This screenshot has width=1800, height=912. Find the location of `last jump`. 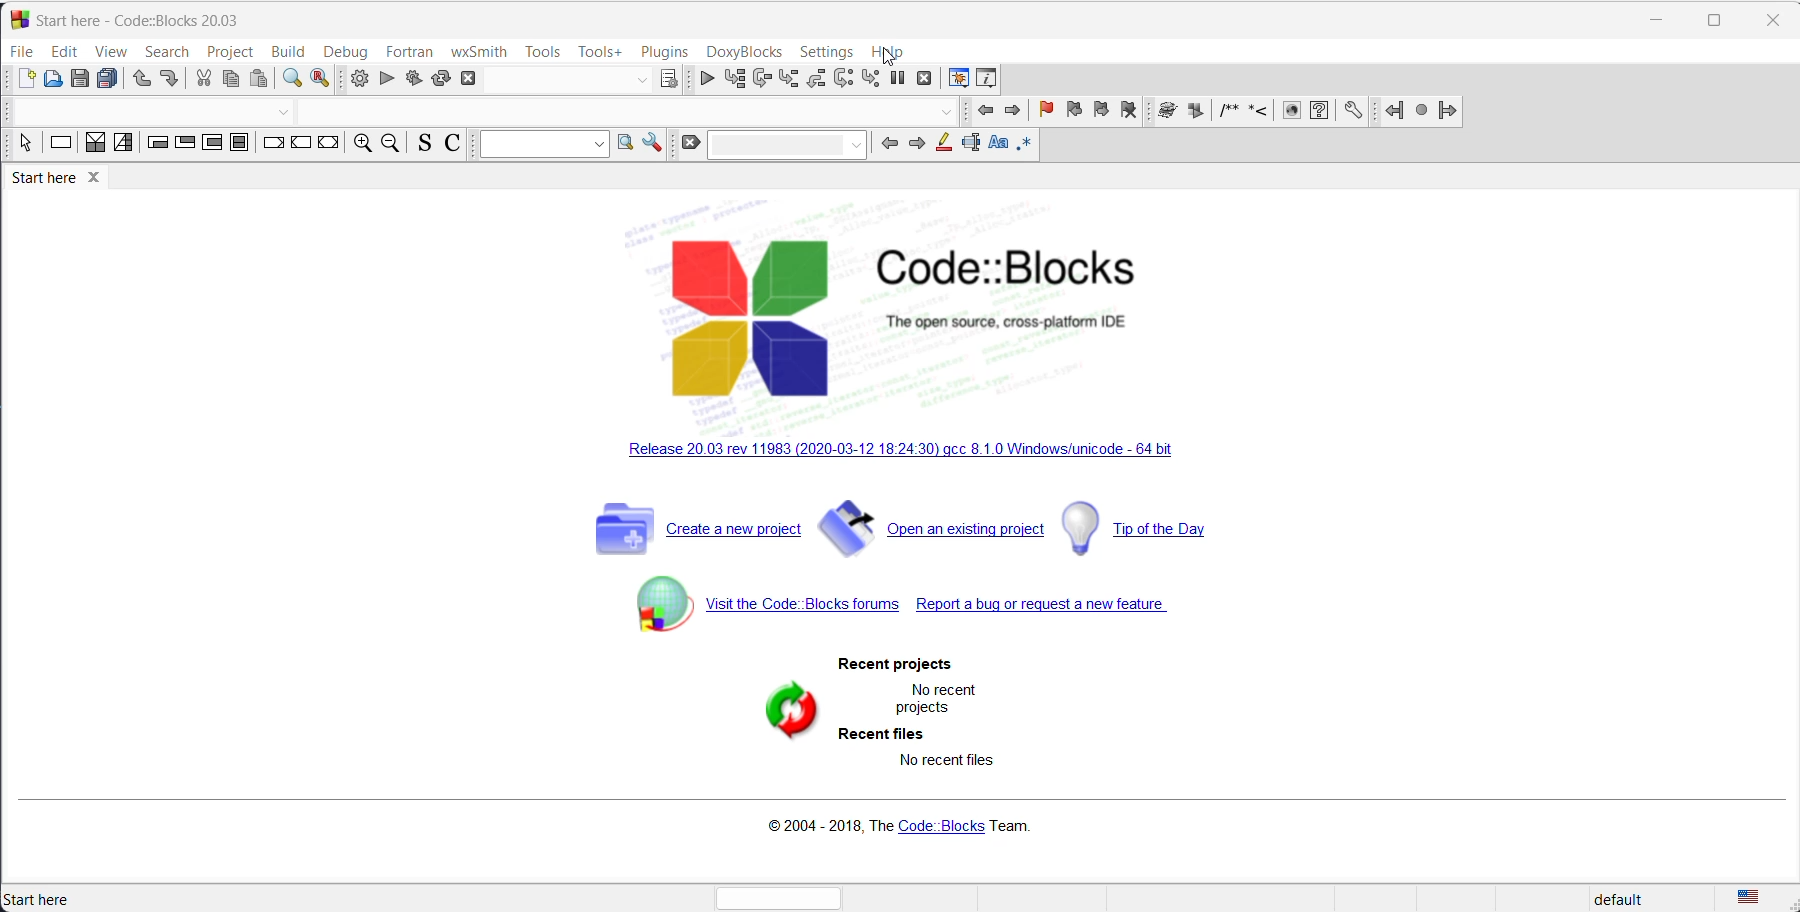

last jump is located at coordinates (1420, 109).